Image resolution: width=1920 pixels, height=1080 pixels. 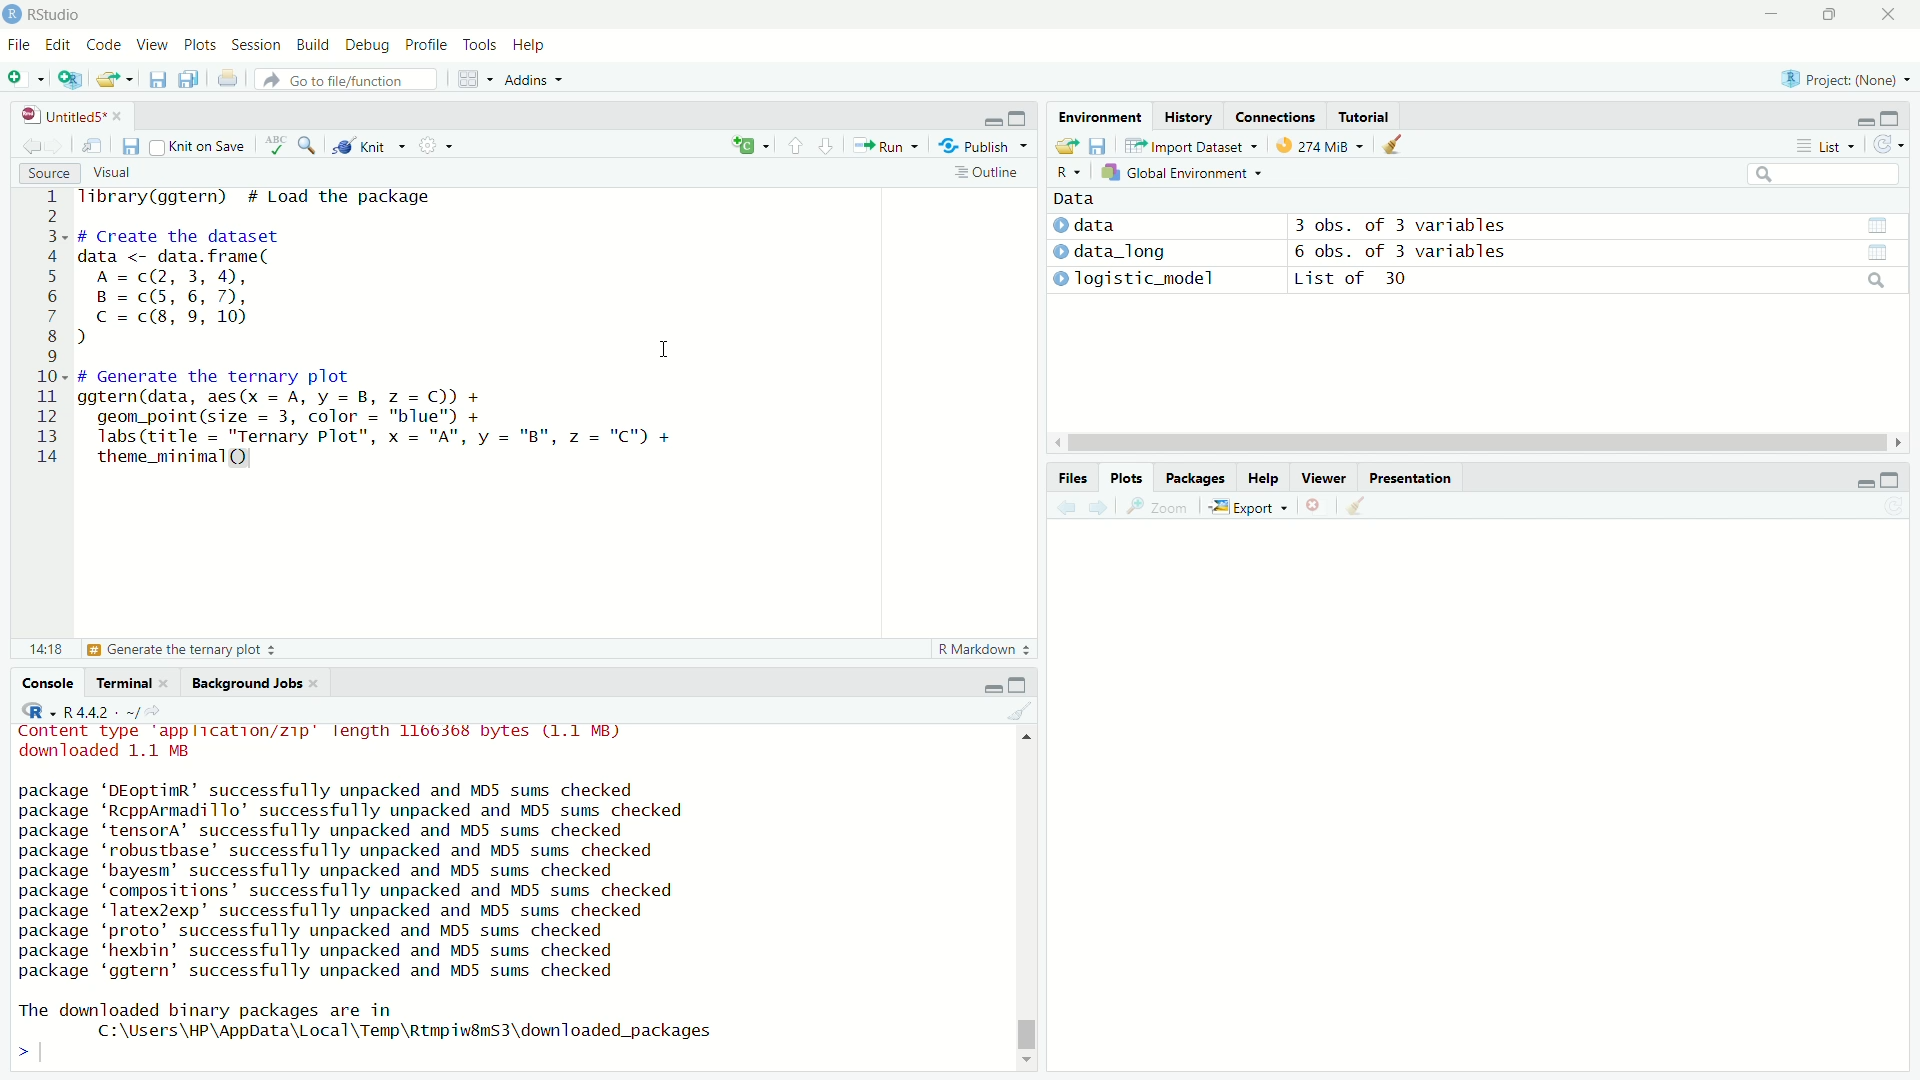 What do you see at coordinates (1892, 117) in the screenshot?
I see `maximise` at bounding box center [1892, 117].